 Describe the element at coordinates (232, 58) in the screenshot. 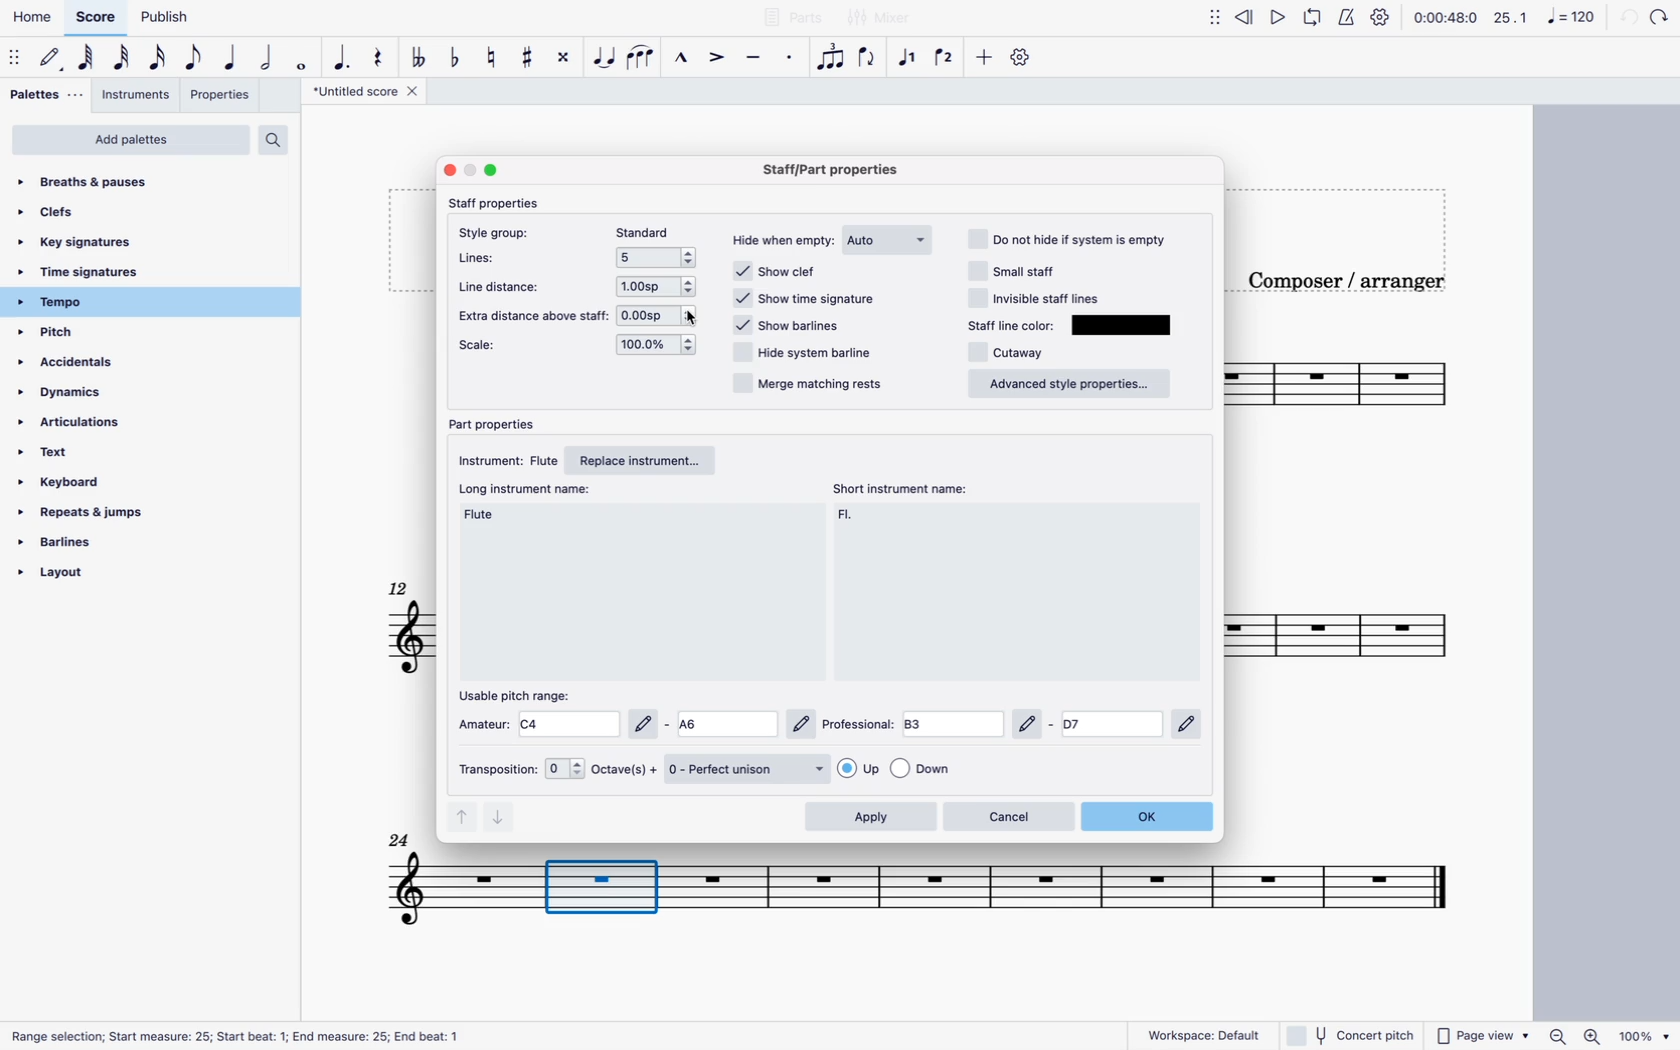

I see `quarter note` at that location.